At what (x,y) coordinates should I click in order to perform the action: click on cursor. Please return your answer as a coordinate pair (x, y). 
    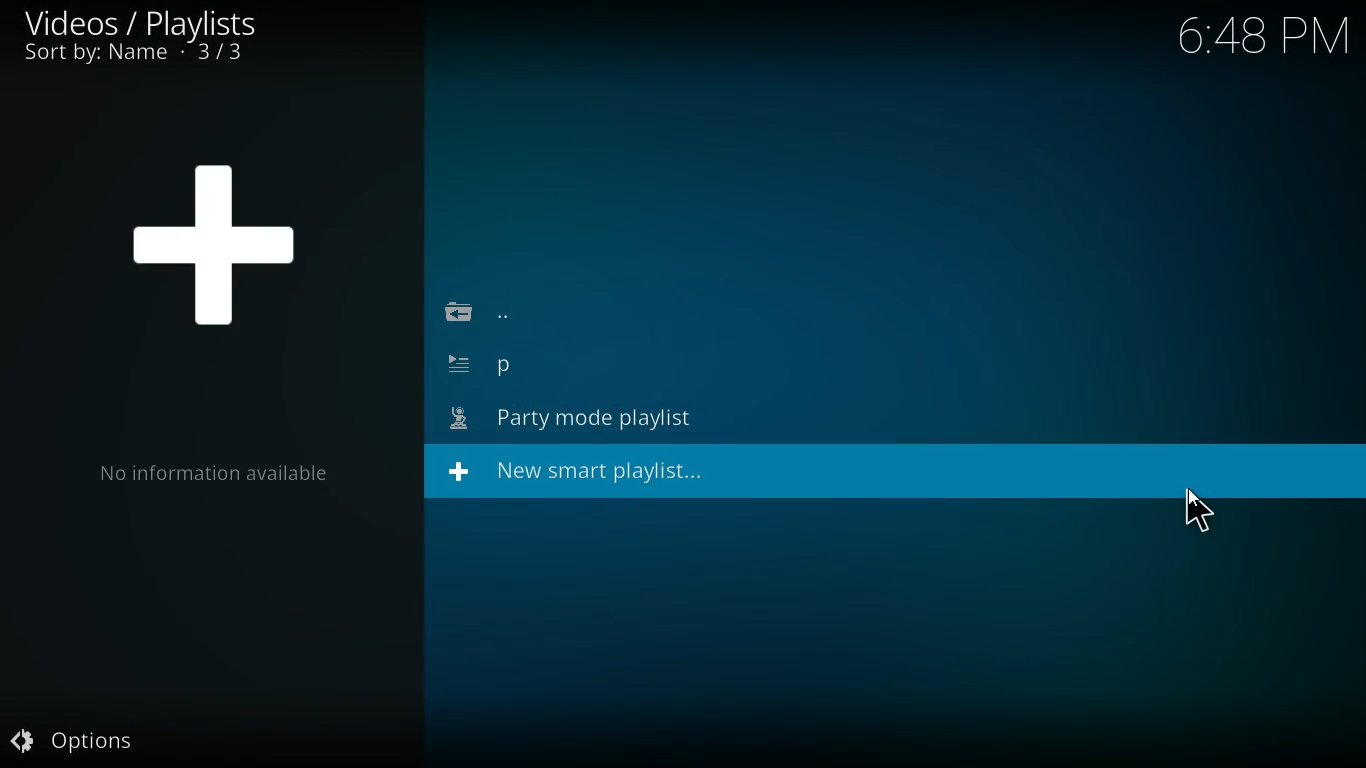
    Looking at the image, I should click on (1199, 511).